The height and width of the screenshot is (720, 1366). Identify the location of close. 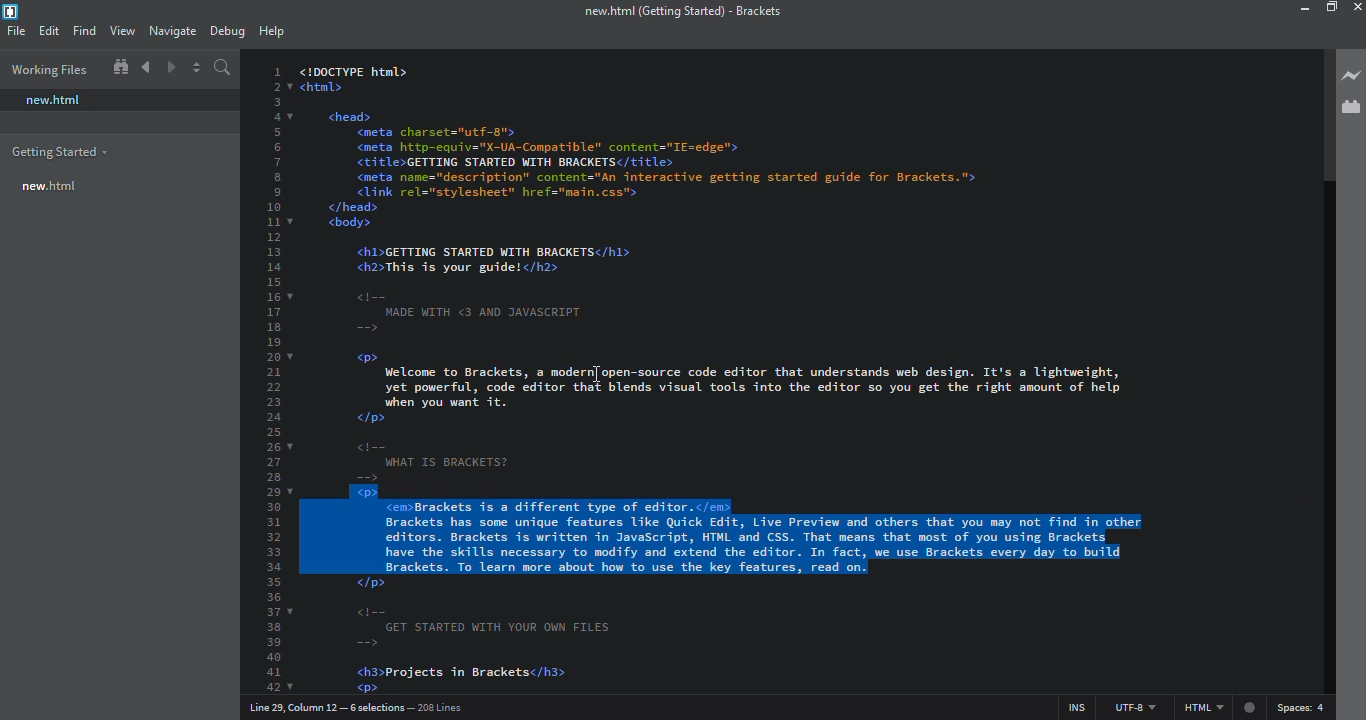
(1357, 5).